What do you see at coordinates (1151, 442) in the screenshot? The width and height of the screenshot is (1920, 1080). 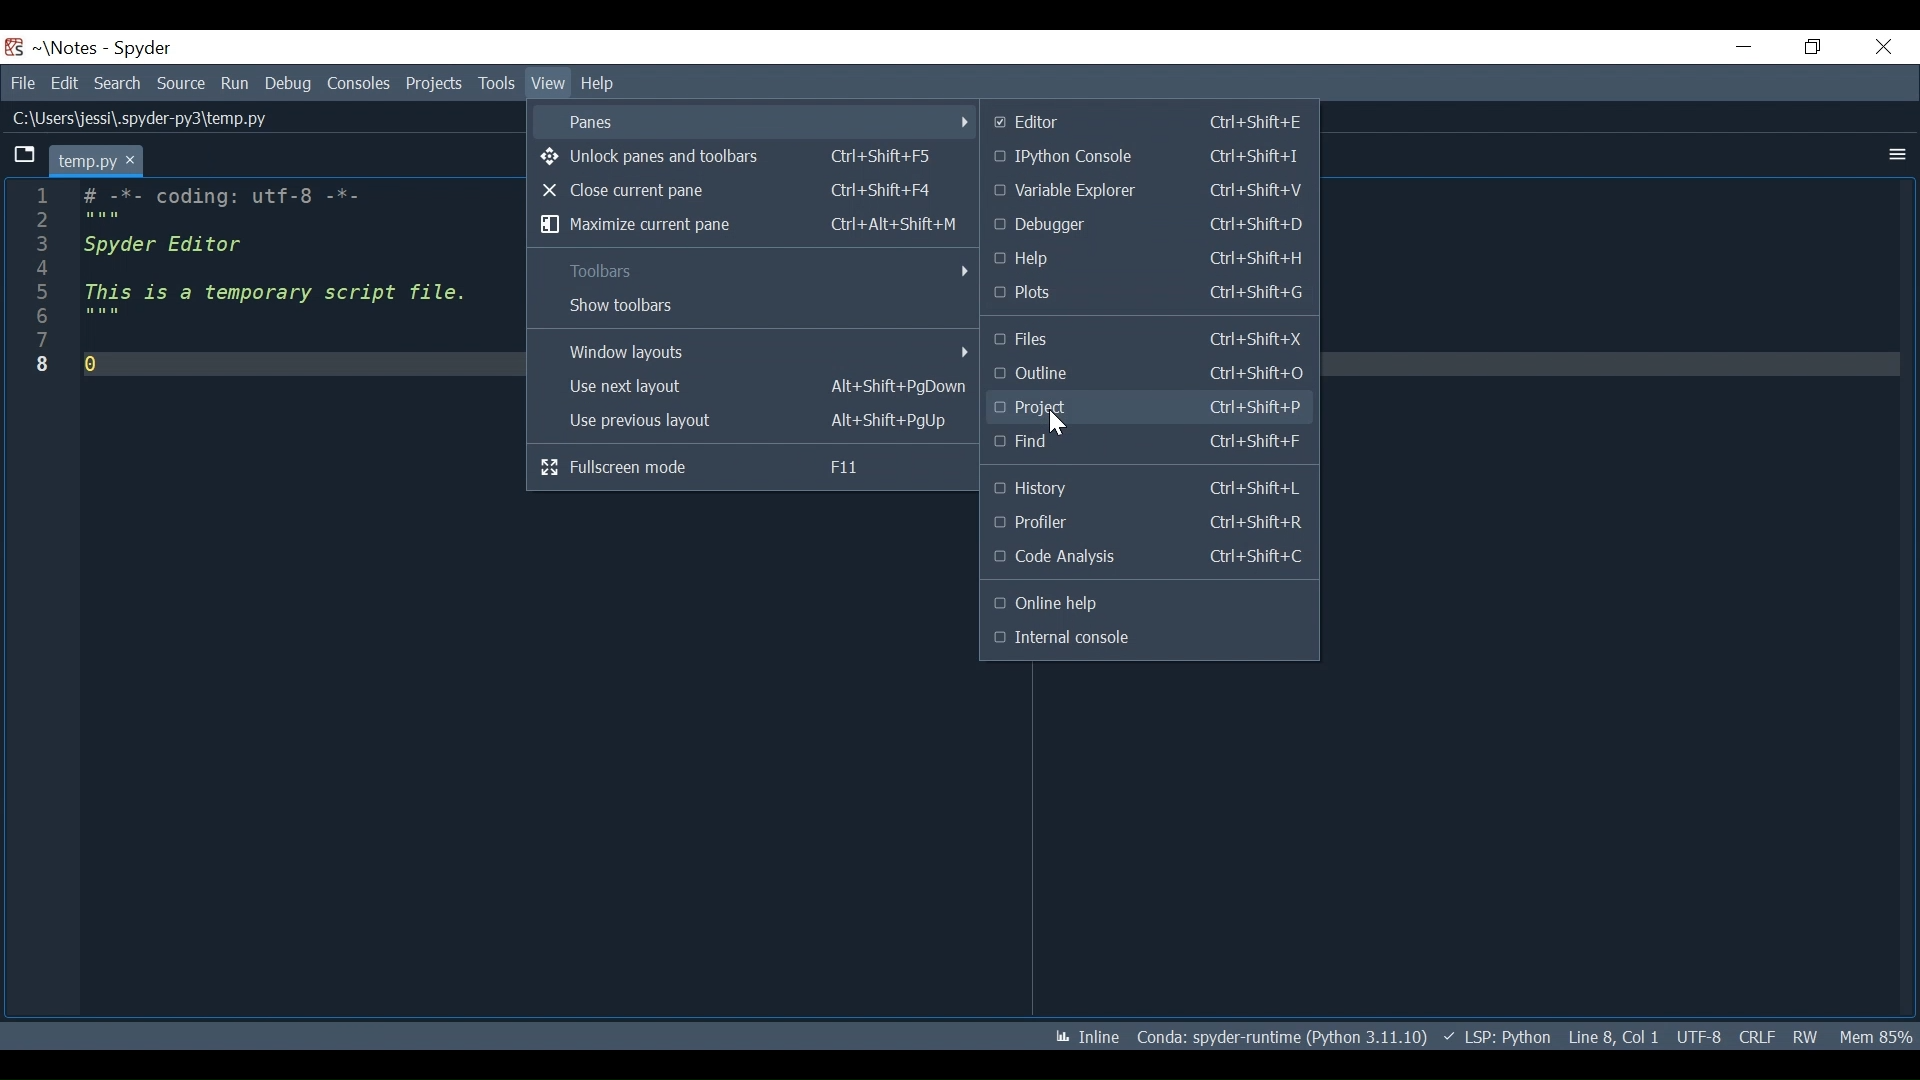 I see `Find` at bounding box center [1151, 442].